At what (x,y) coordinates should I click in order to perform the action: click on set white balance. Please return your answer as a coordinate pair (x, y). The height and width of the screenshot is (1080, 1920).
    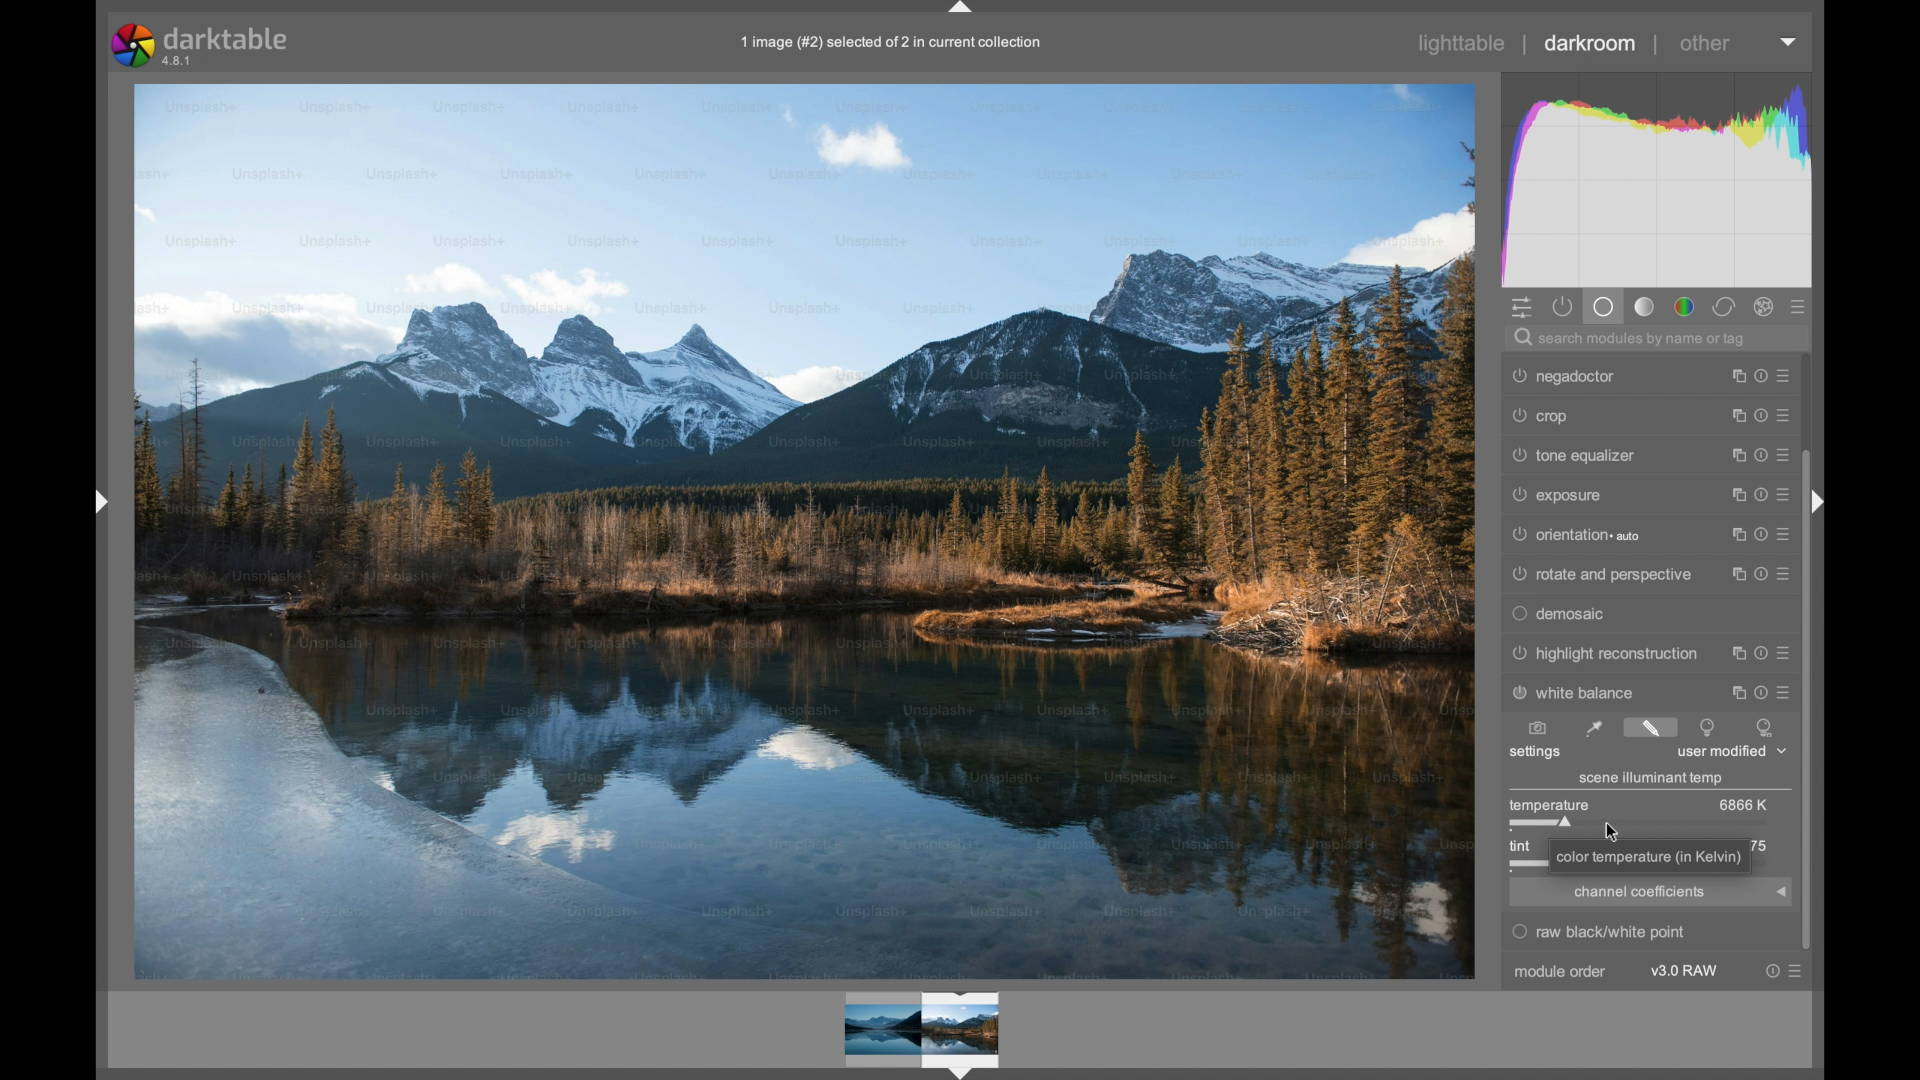
    Looking at the image, I should click on (1710, 728).